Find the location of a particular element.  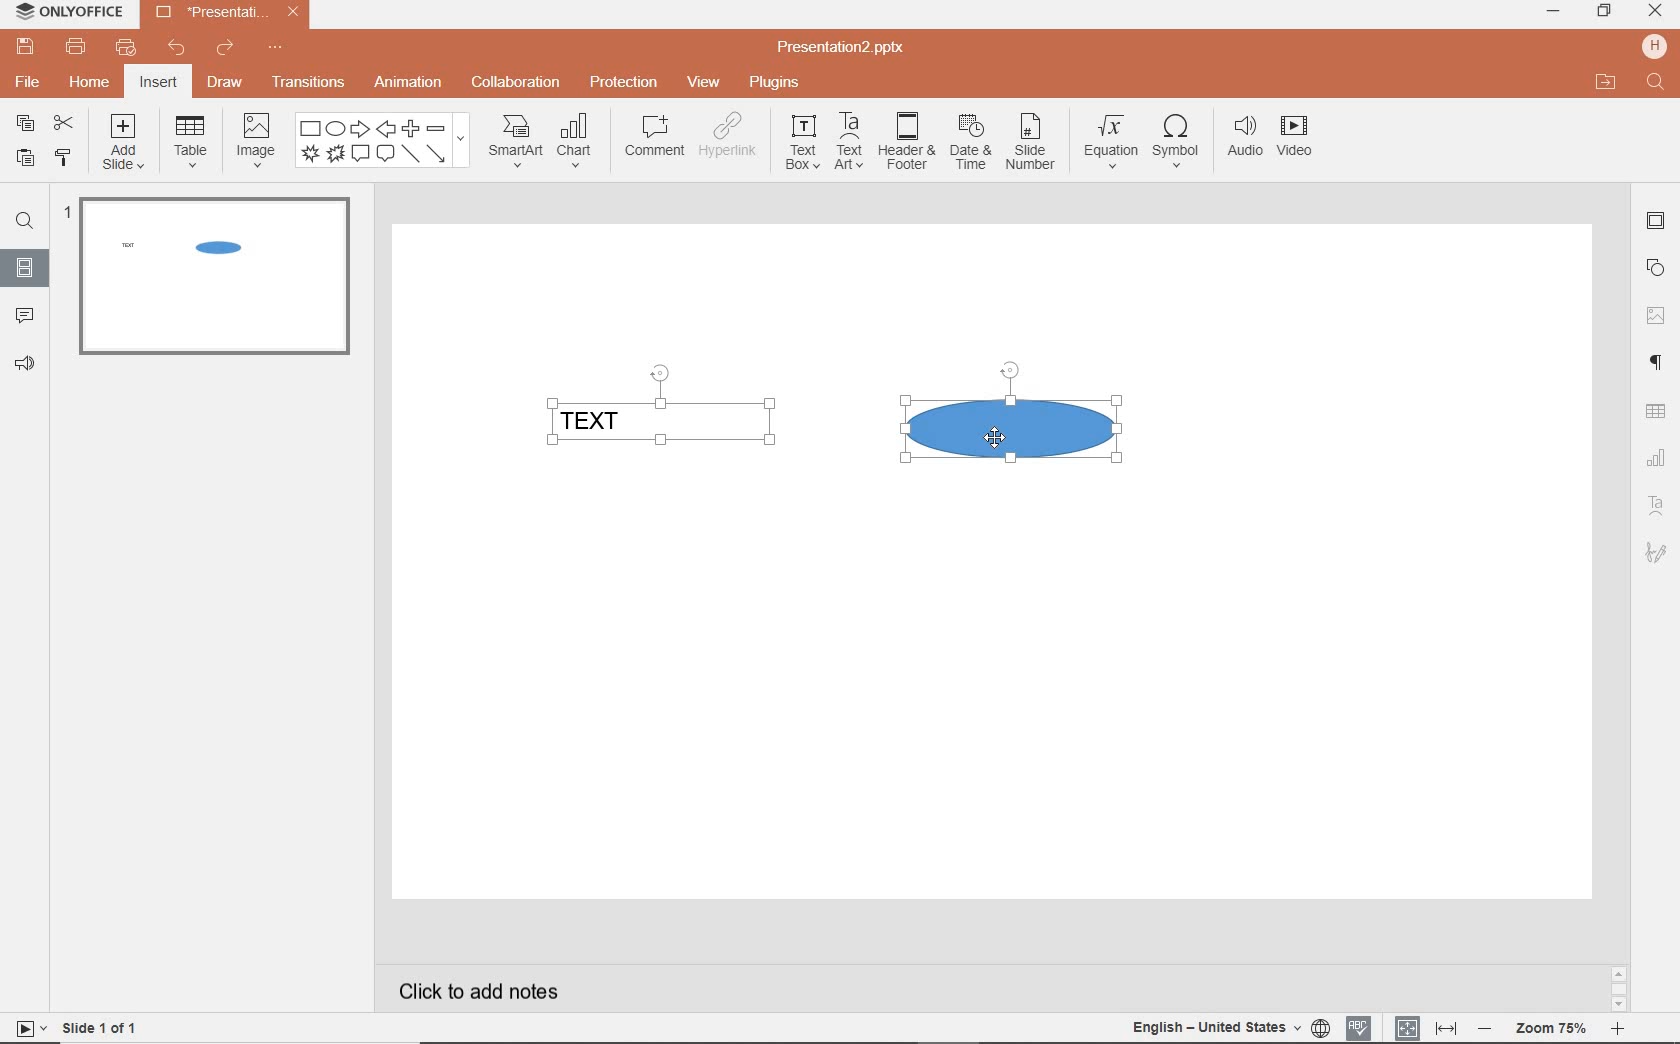

TEXT ART is located at coordinates (1656, 507).